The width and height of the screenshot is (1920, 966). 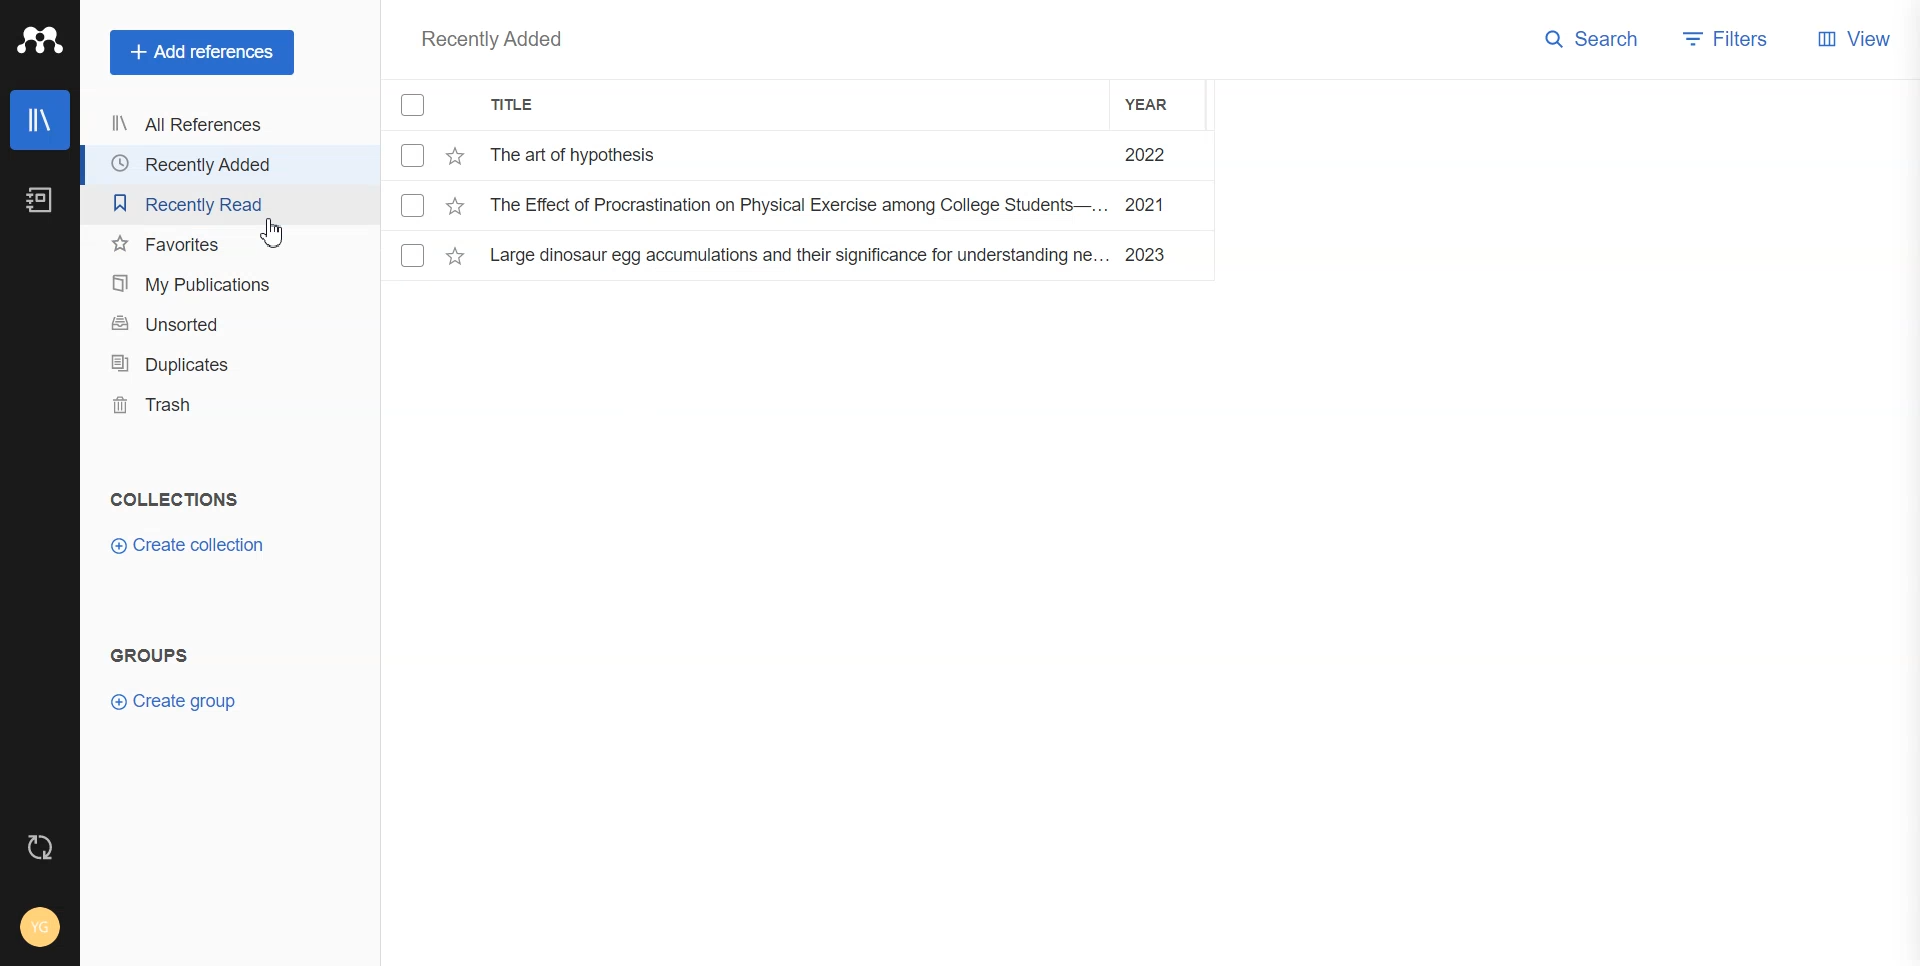 I want to click on Text, so click(x=172, y=500).